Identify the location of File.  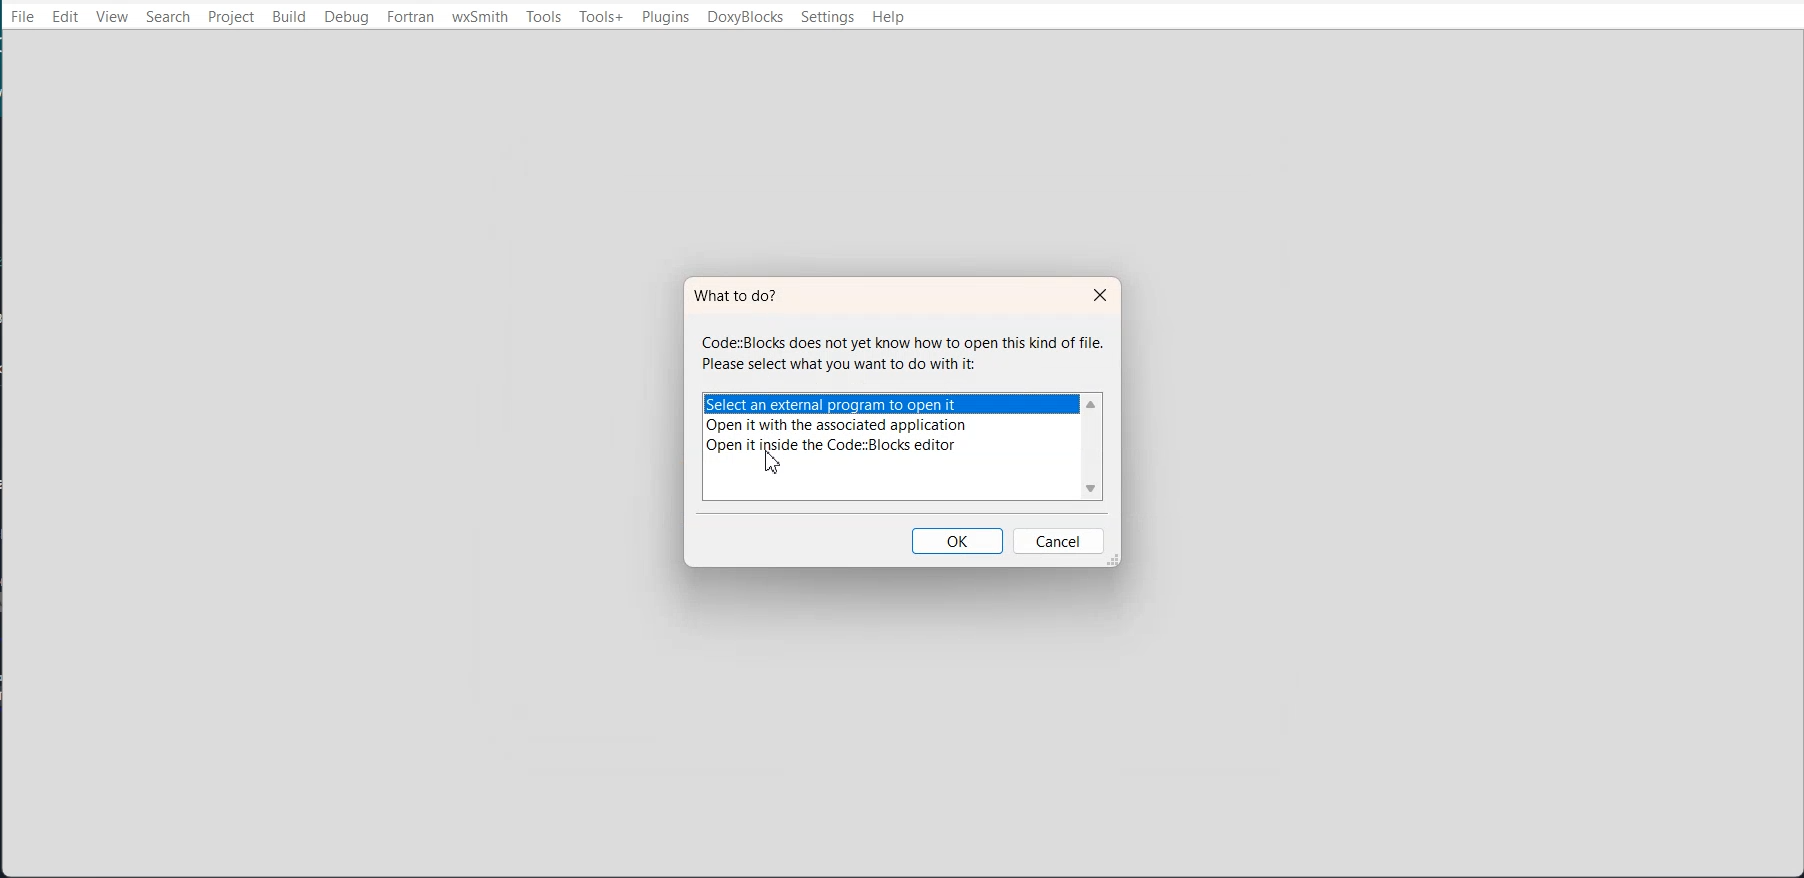
(22, 16).